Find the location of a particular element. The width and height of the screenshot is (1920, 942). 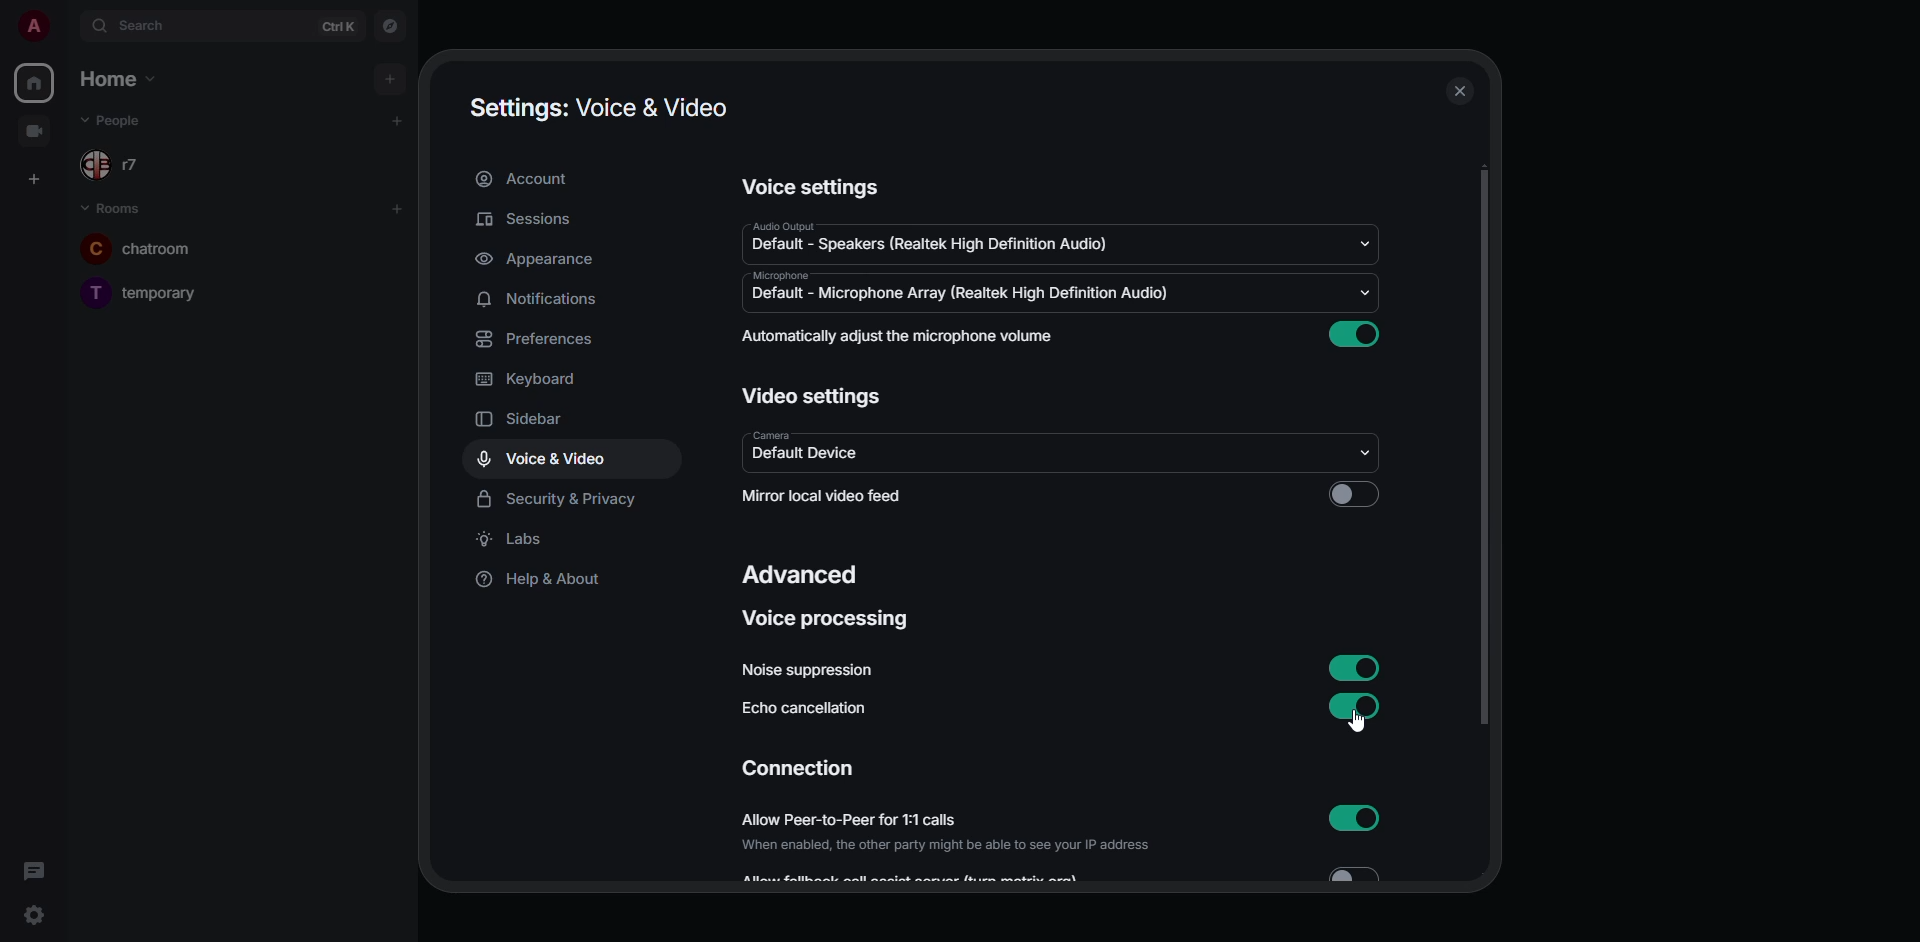

drop down is located at coordinates (1363, 292).